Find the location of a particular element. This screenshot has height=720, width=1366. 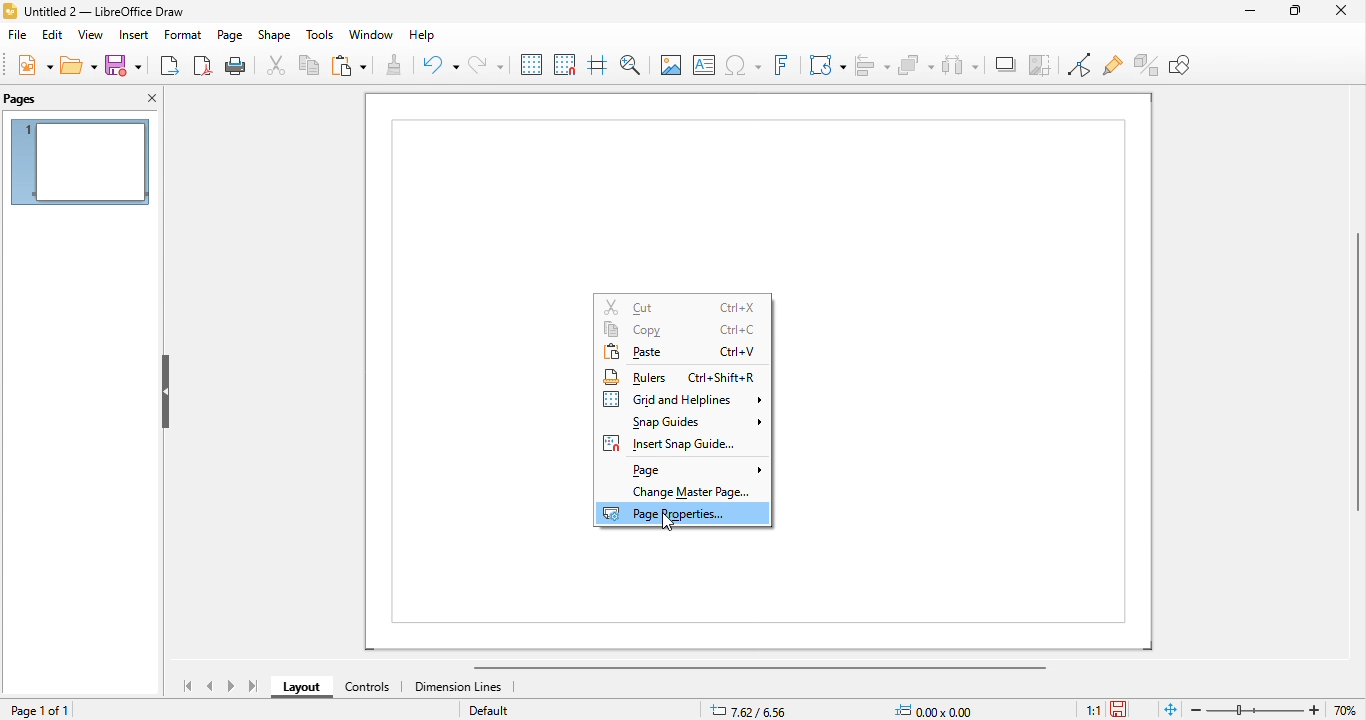

paste is located at coordinates (683, 352).